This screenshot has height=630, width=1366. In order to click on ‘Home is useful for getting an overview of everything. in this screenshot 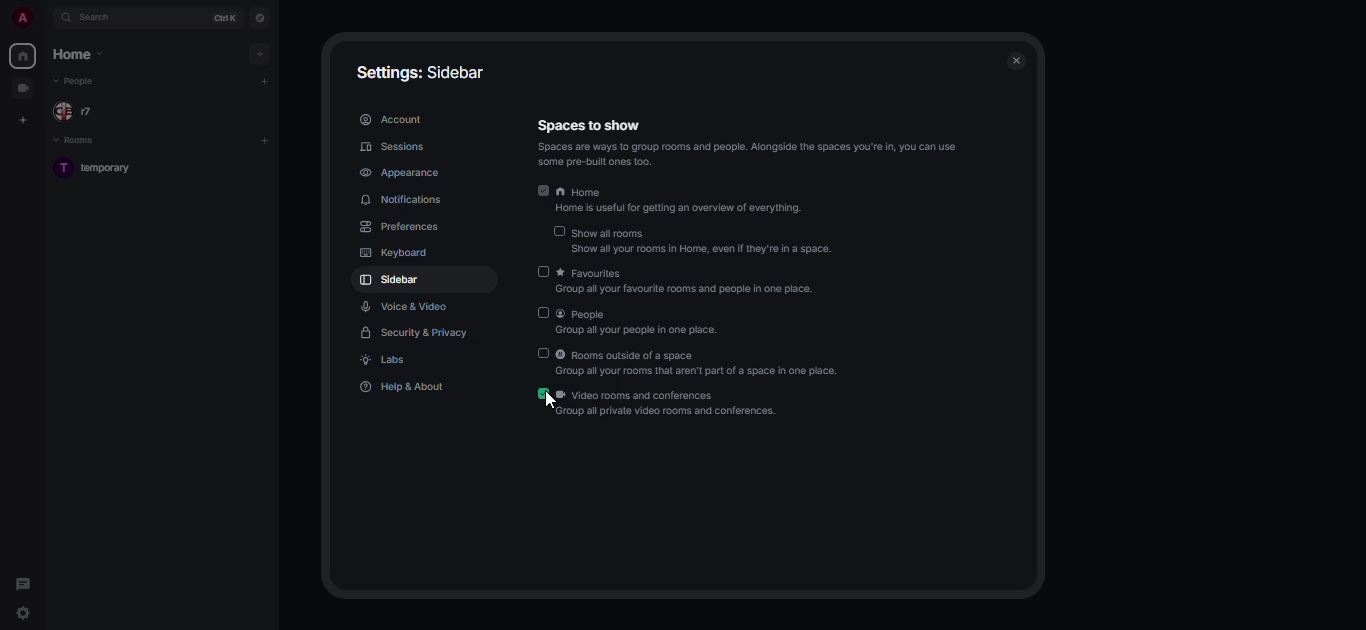, I will do `click(688, 210)`.